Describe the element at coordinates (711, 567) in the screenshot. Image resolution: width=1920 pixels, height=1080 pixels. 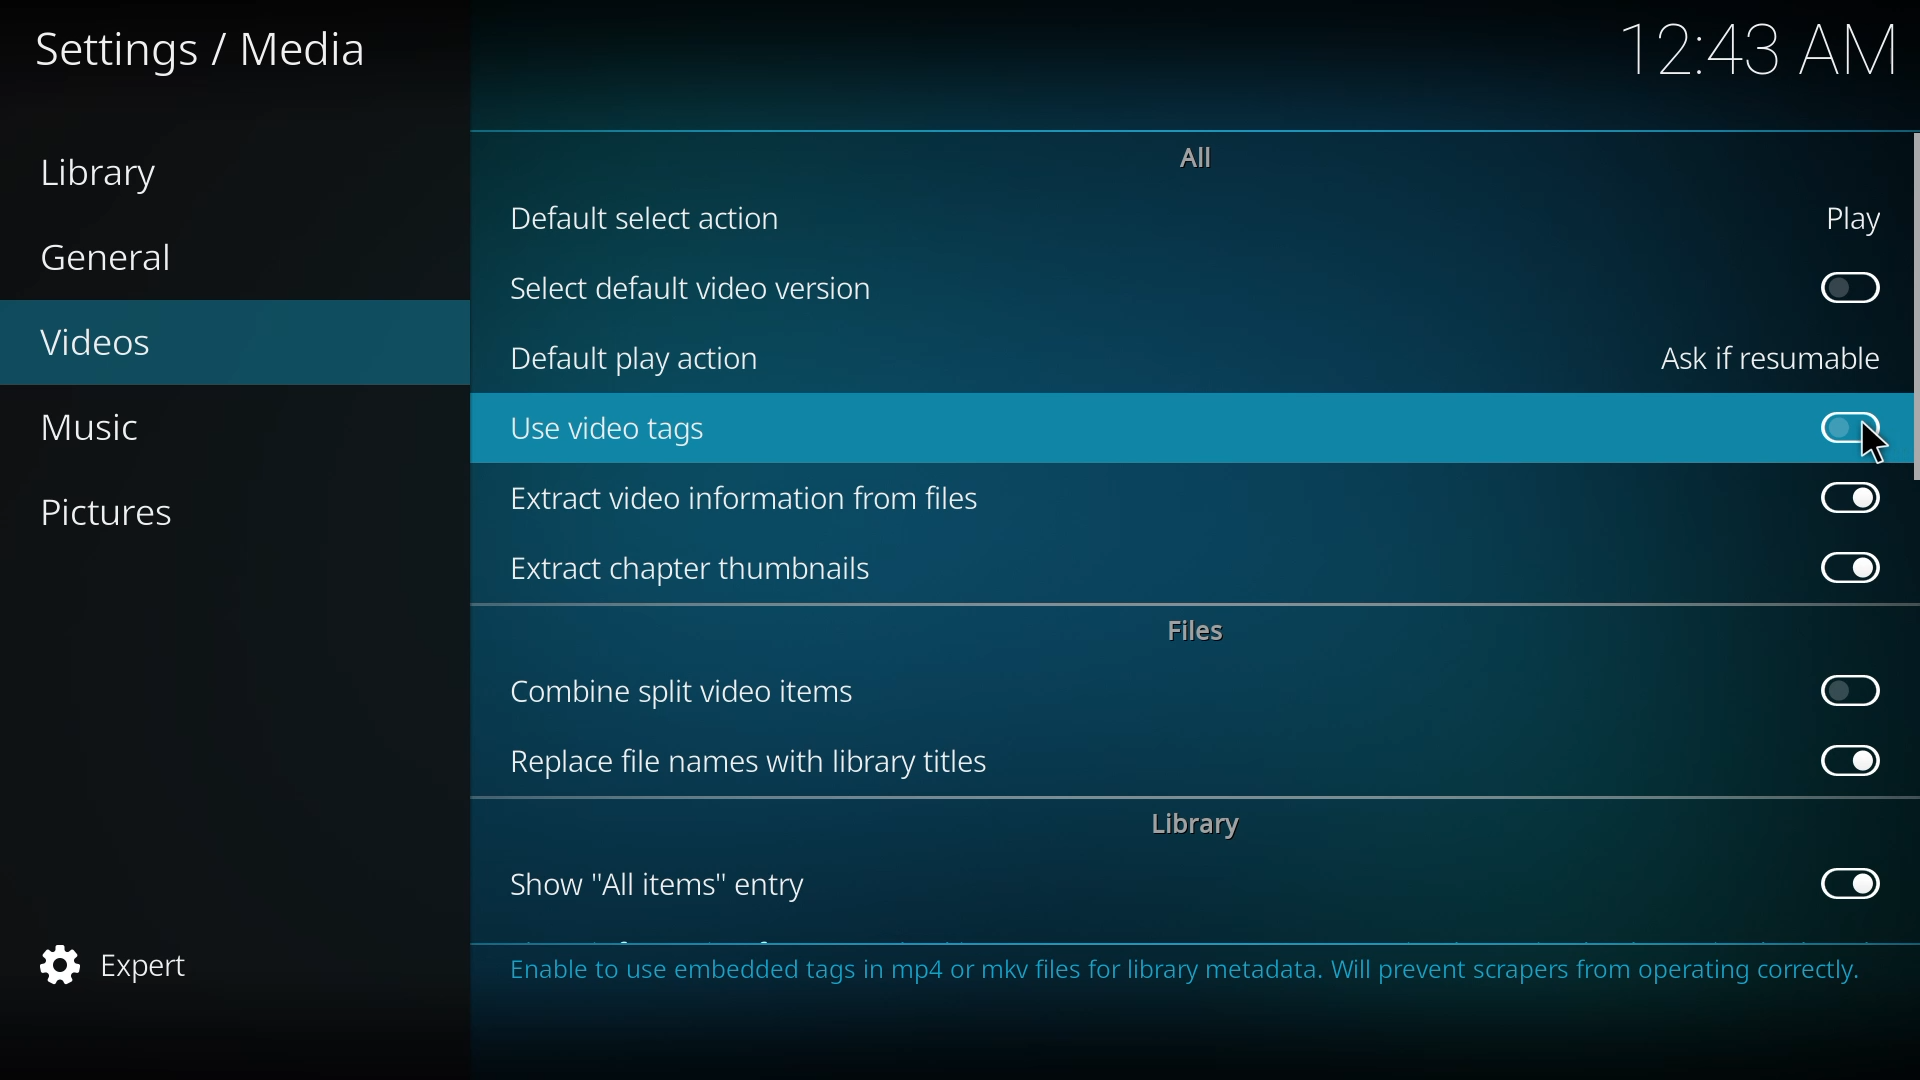
I see `extract chapter thumbnails` at that location.